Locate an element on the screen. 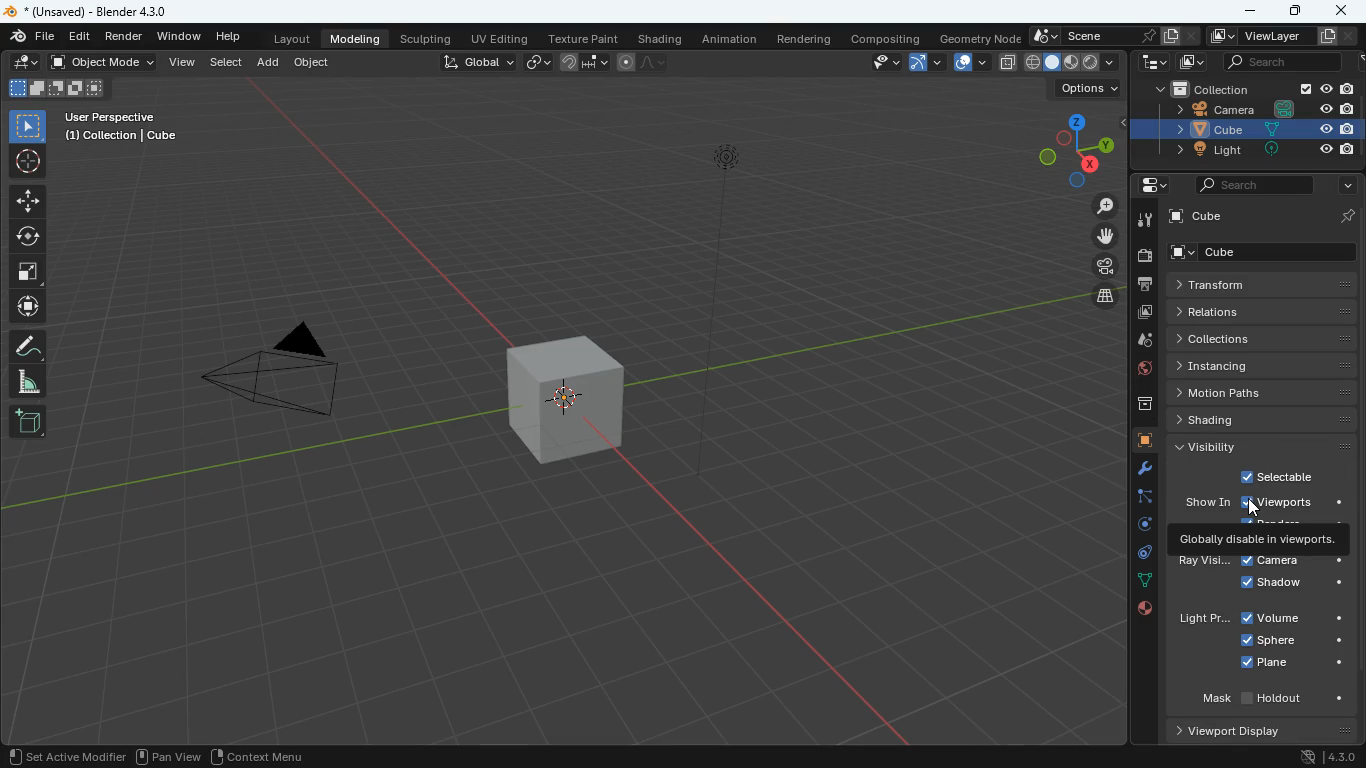 This screenshot has width=1366, height=768. viewports is located at coordinates (1281, 504).